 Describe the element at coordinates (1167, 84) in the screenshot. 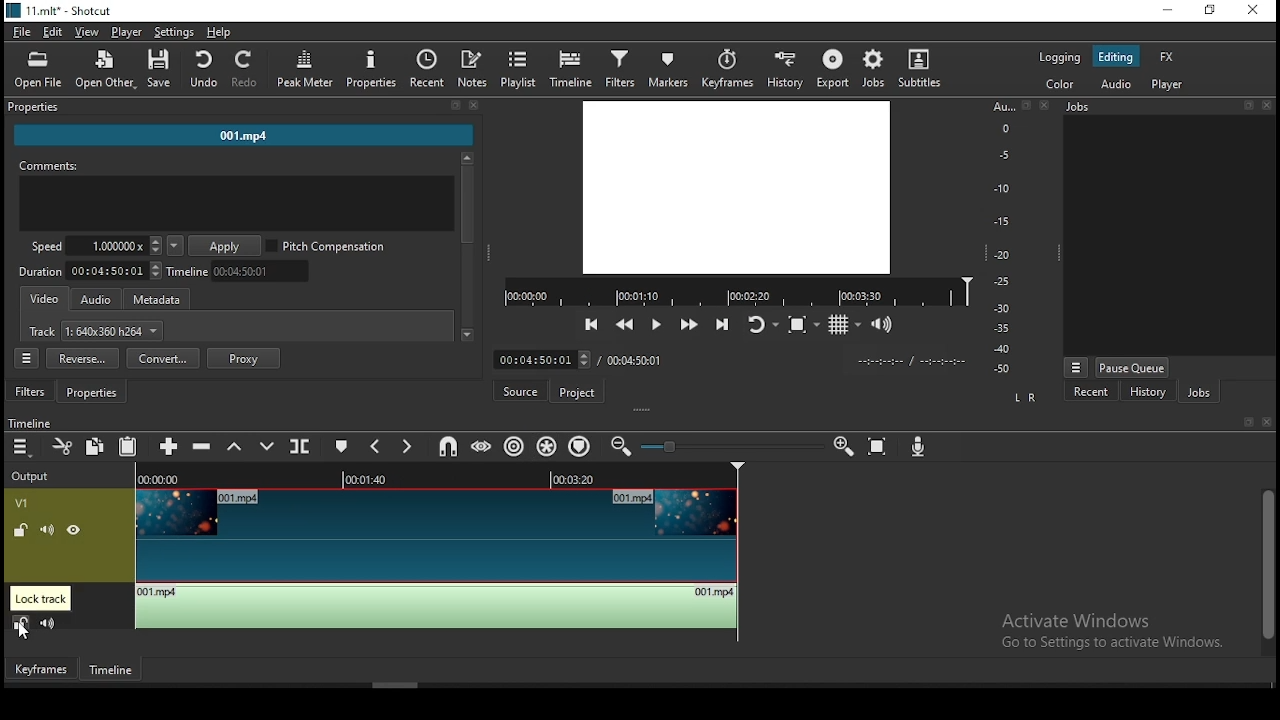

I see `player` at that location.